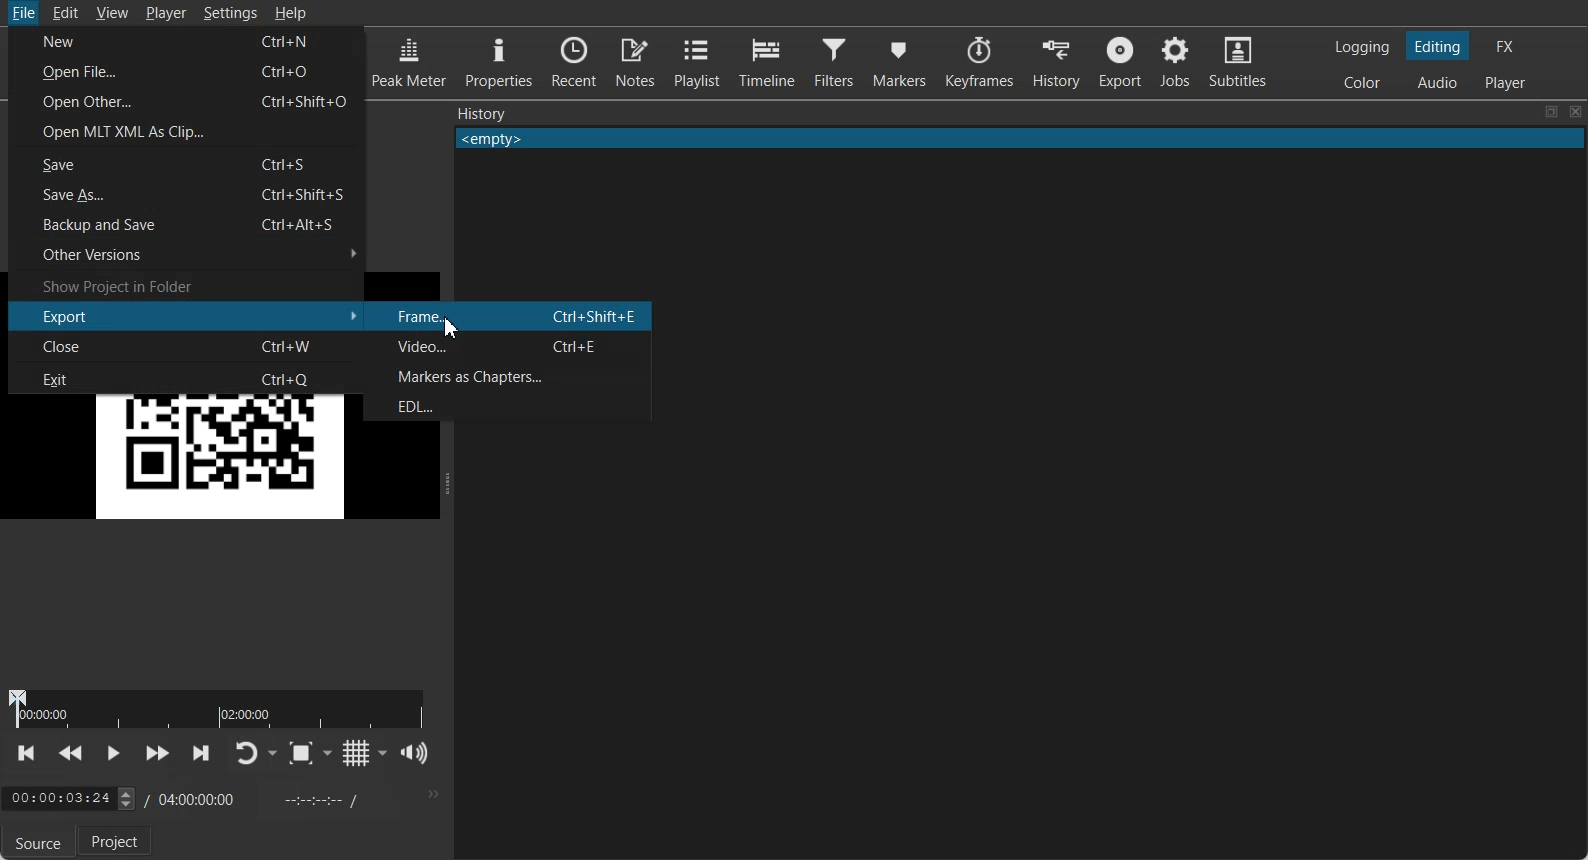 The width and height of the screenshot is (1588, 860). What do you see at coordinates (1504, 45) in the screenshot?
I see `Switching to the Effect Layout` at bounding box center [1504, 45].